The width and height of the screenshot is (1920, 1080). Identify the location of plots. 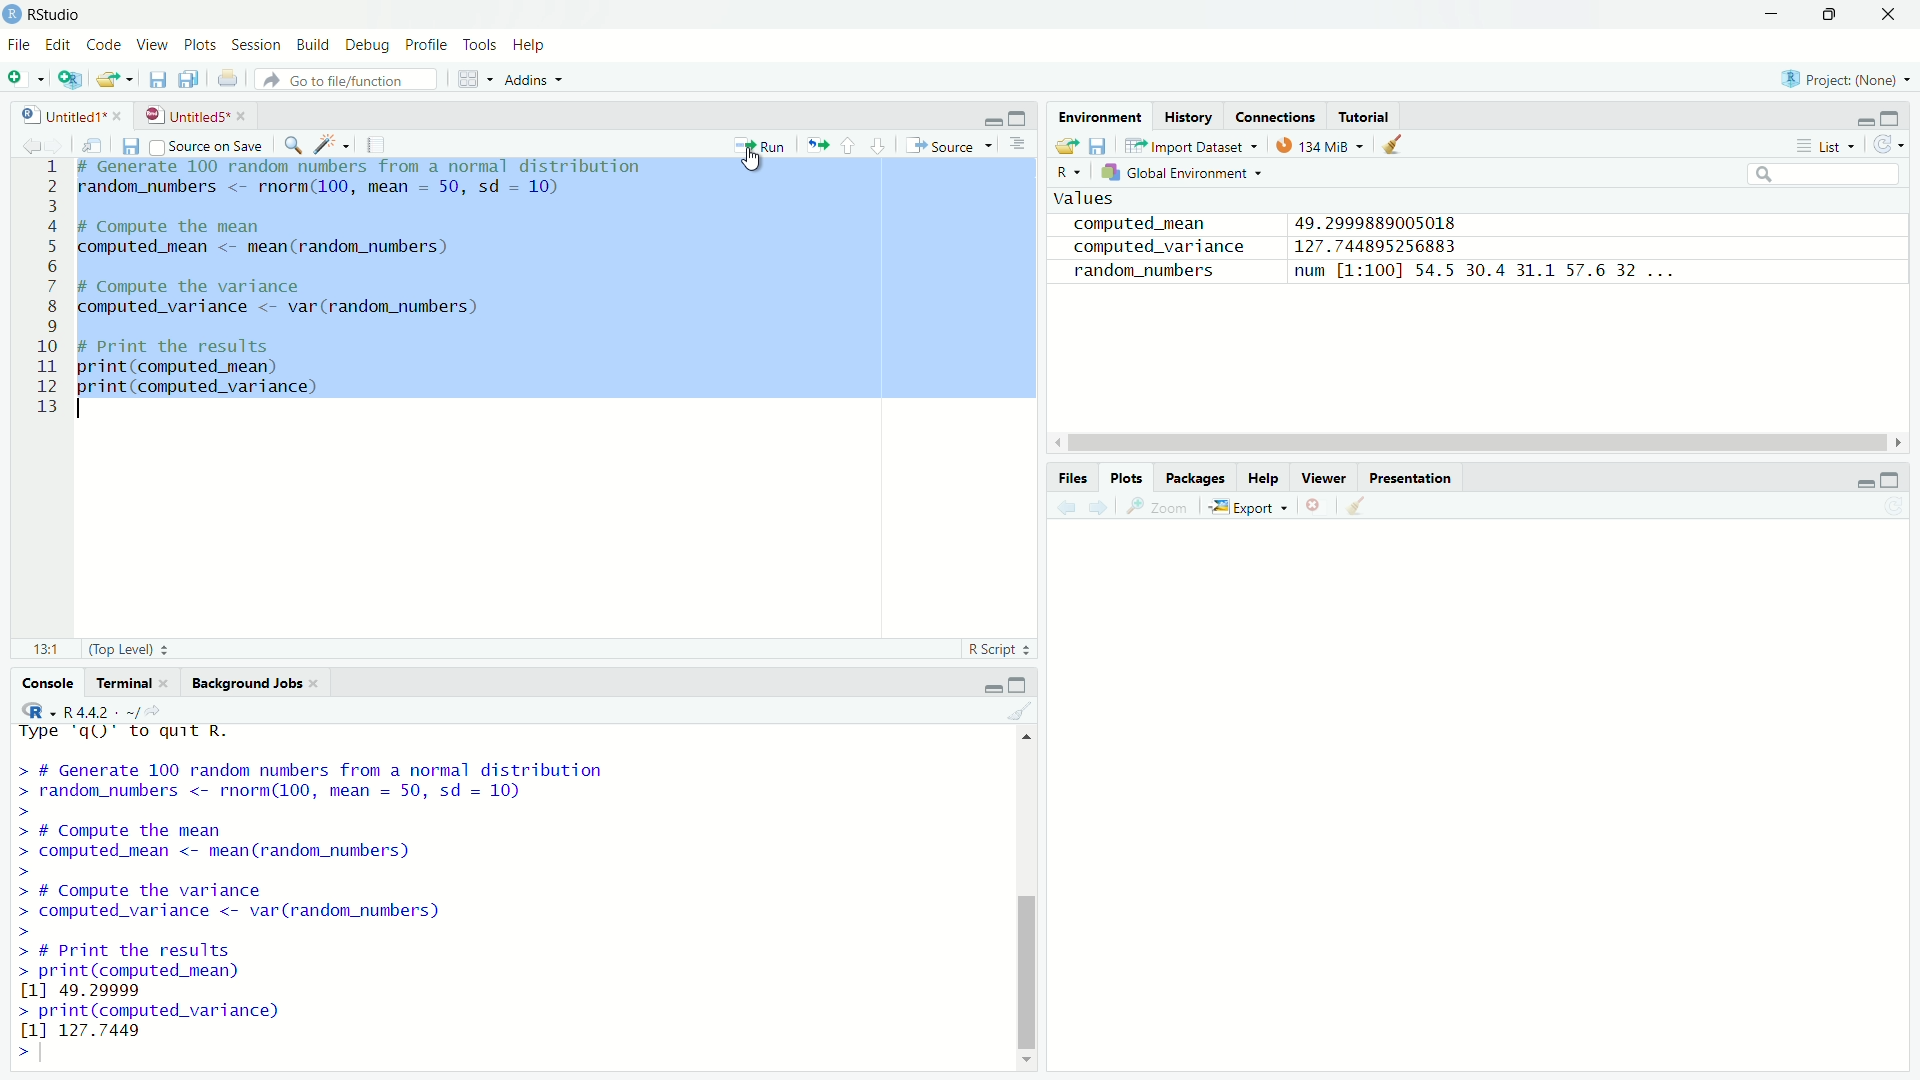
(202, 46).